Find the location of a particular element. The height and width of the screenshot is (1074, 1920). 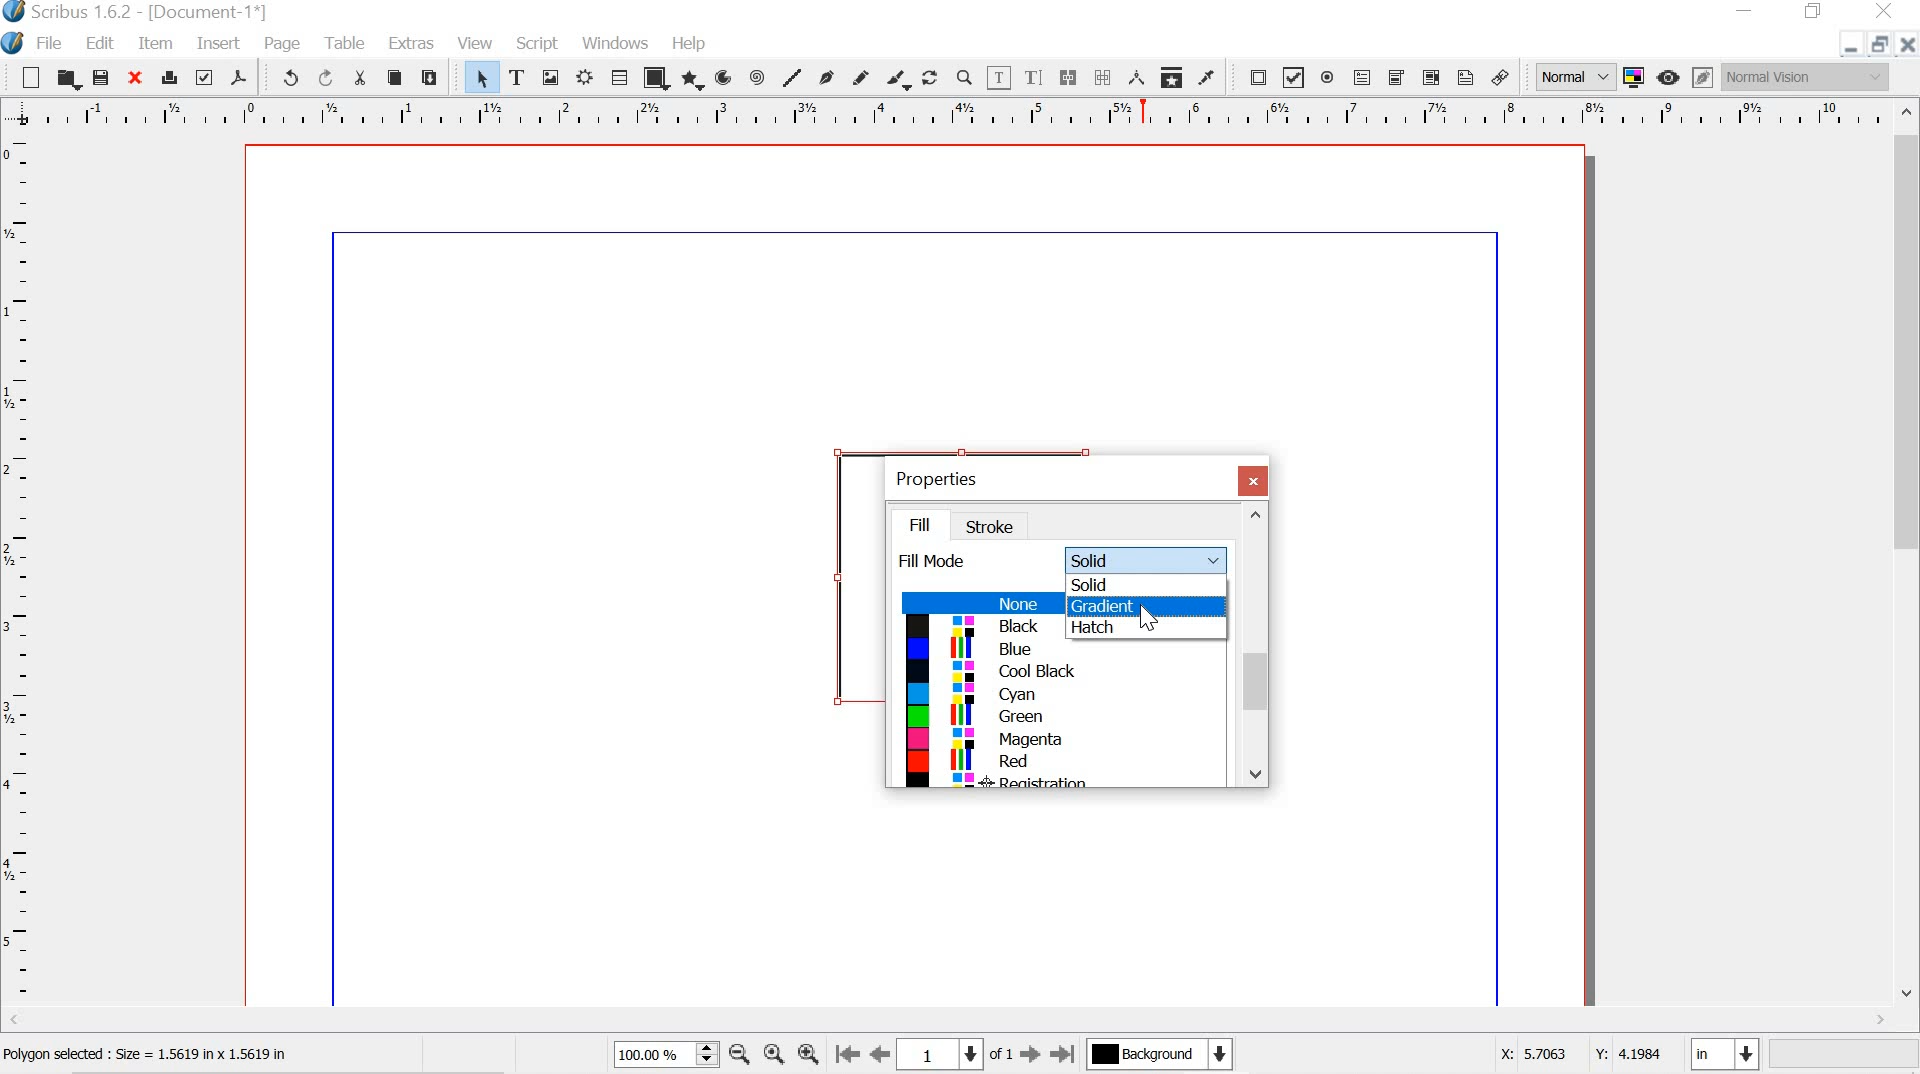

edit is located at coordinates (103, 42).